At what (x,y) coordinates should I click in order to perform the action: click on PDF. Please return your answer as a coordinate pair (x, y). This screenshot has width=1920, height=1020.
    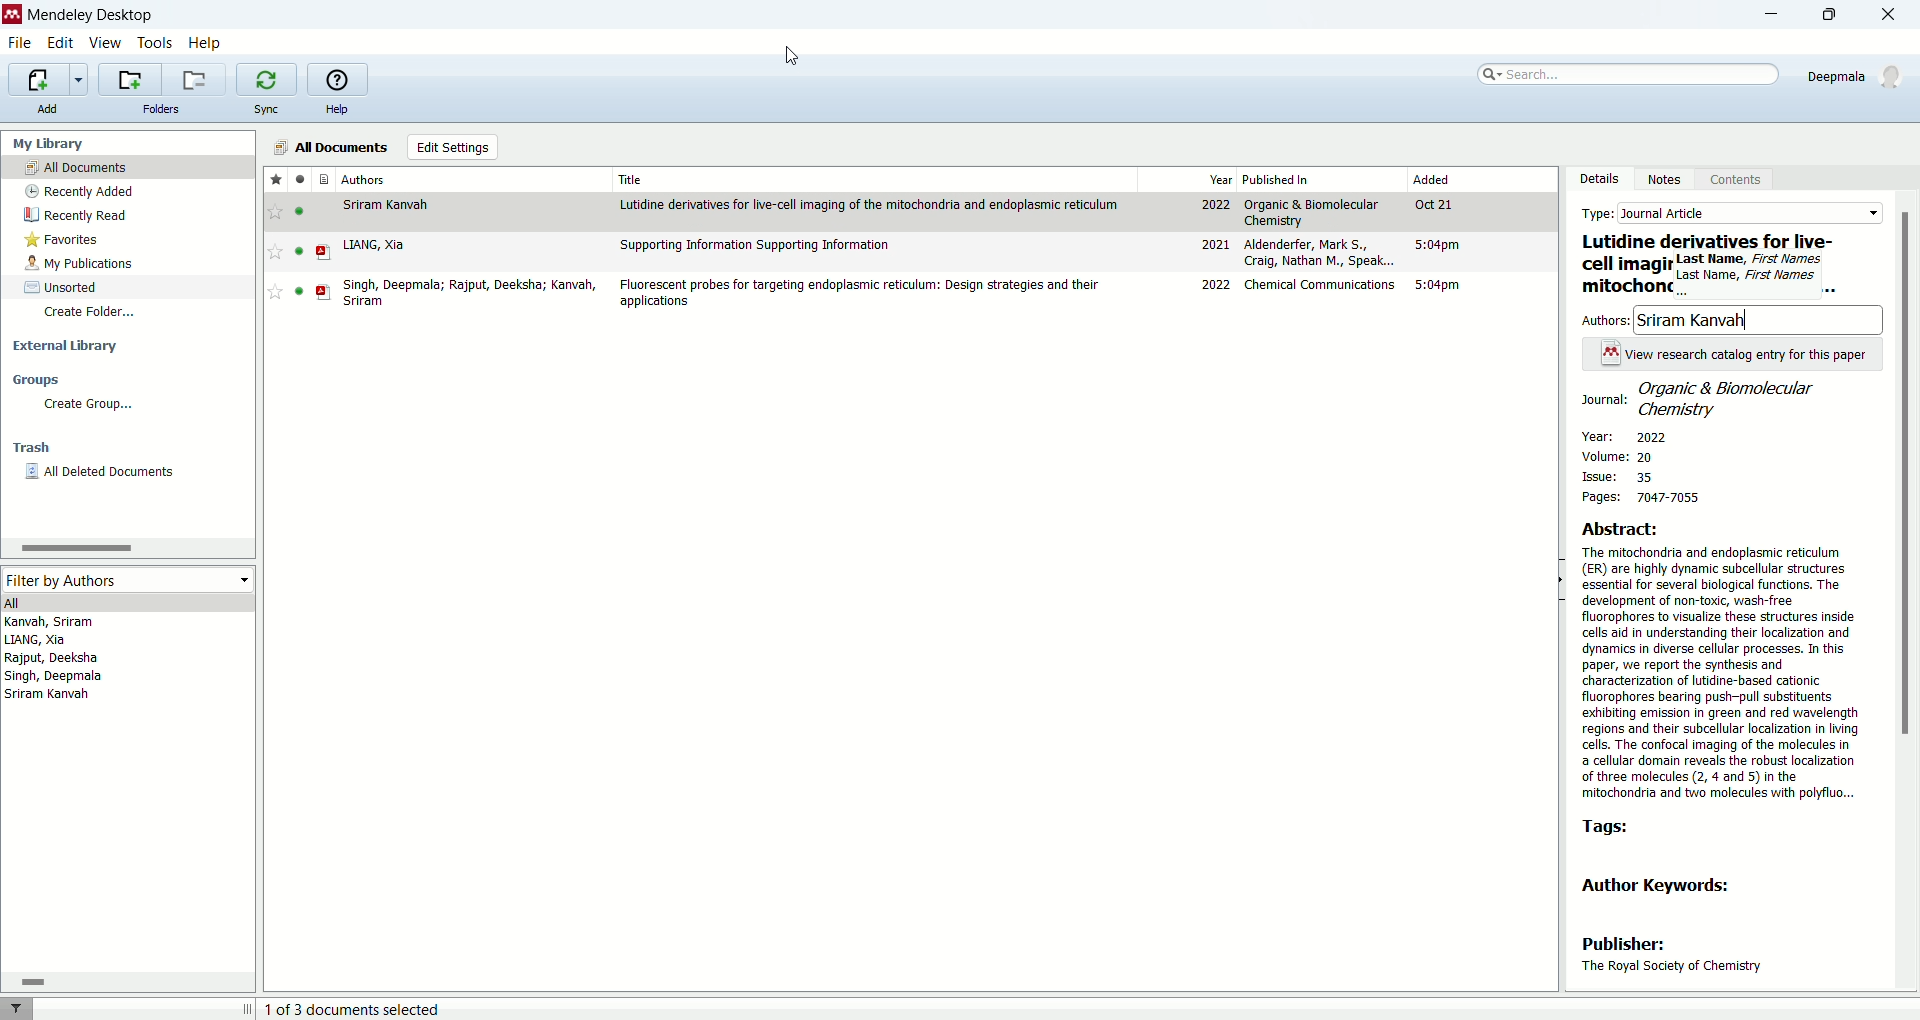
    Looking at the image, I should click on (325, 293).